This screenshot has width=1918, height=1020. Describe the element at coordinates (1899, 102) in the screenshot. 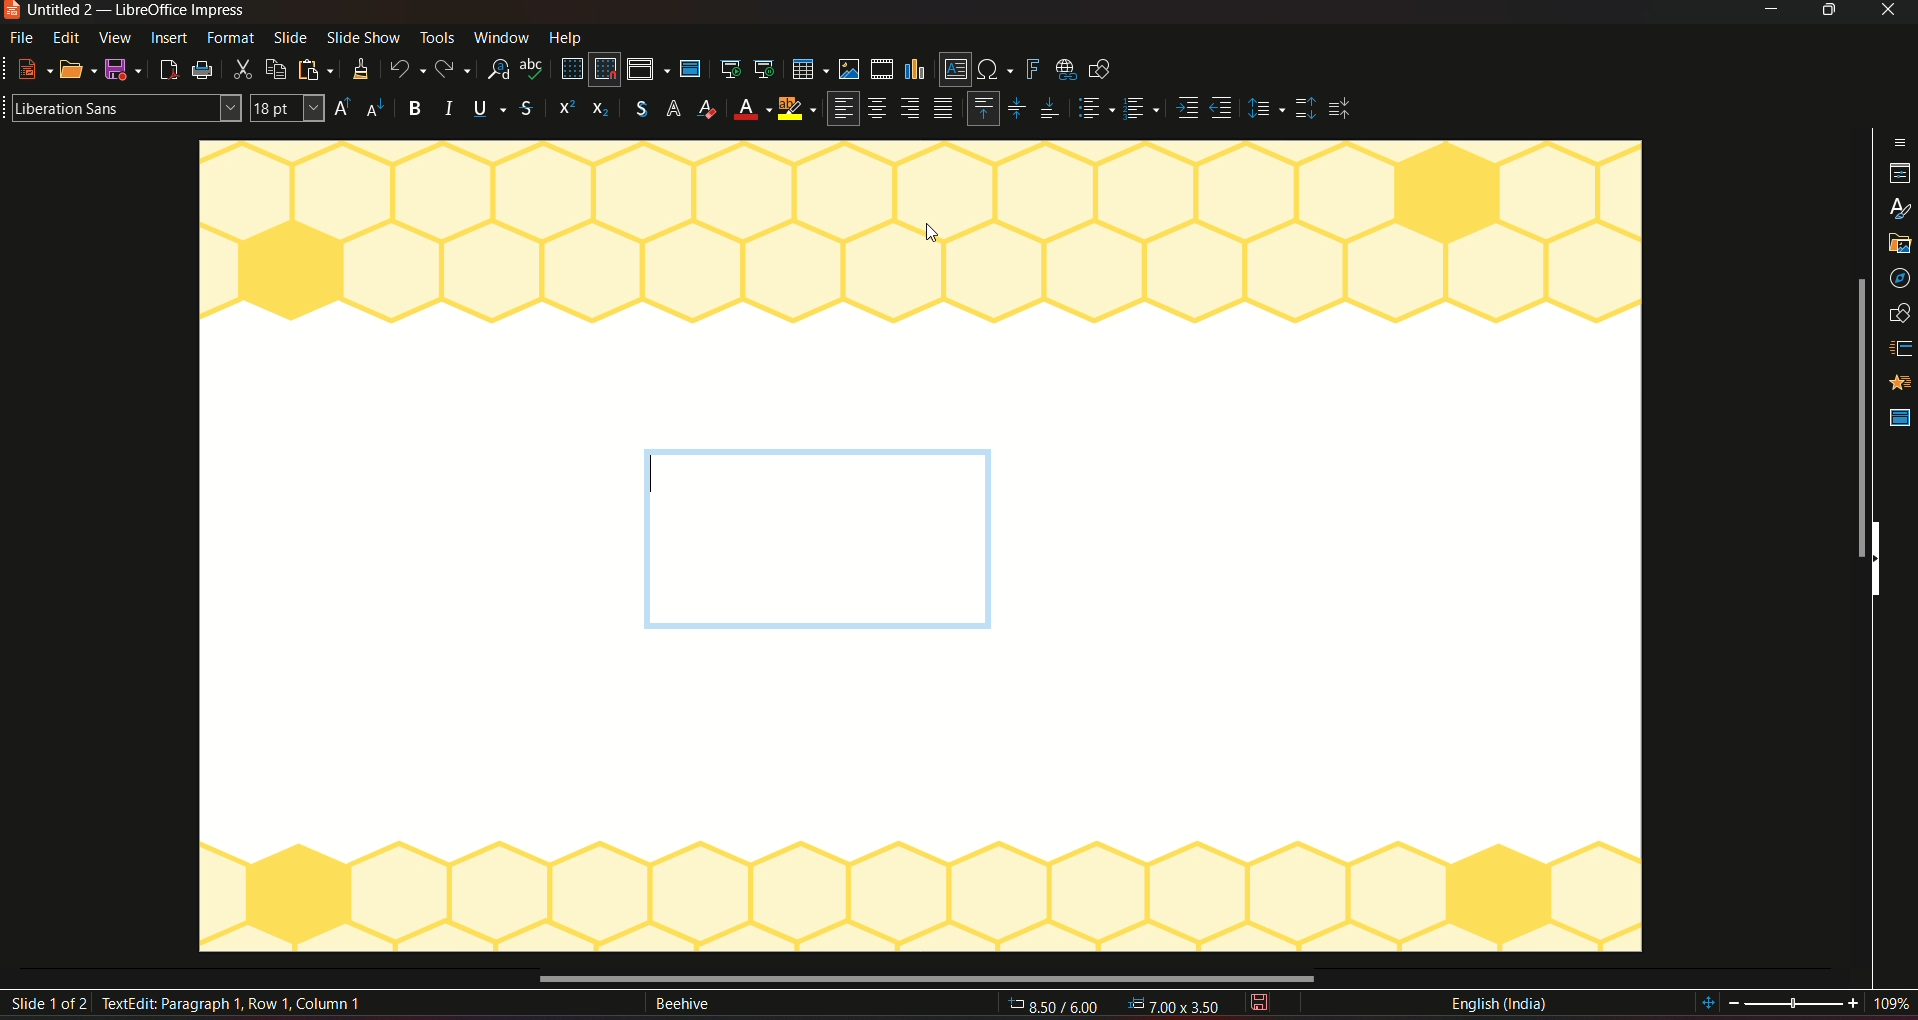

I see `sidebar settings` at that location.